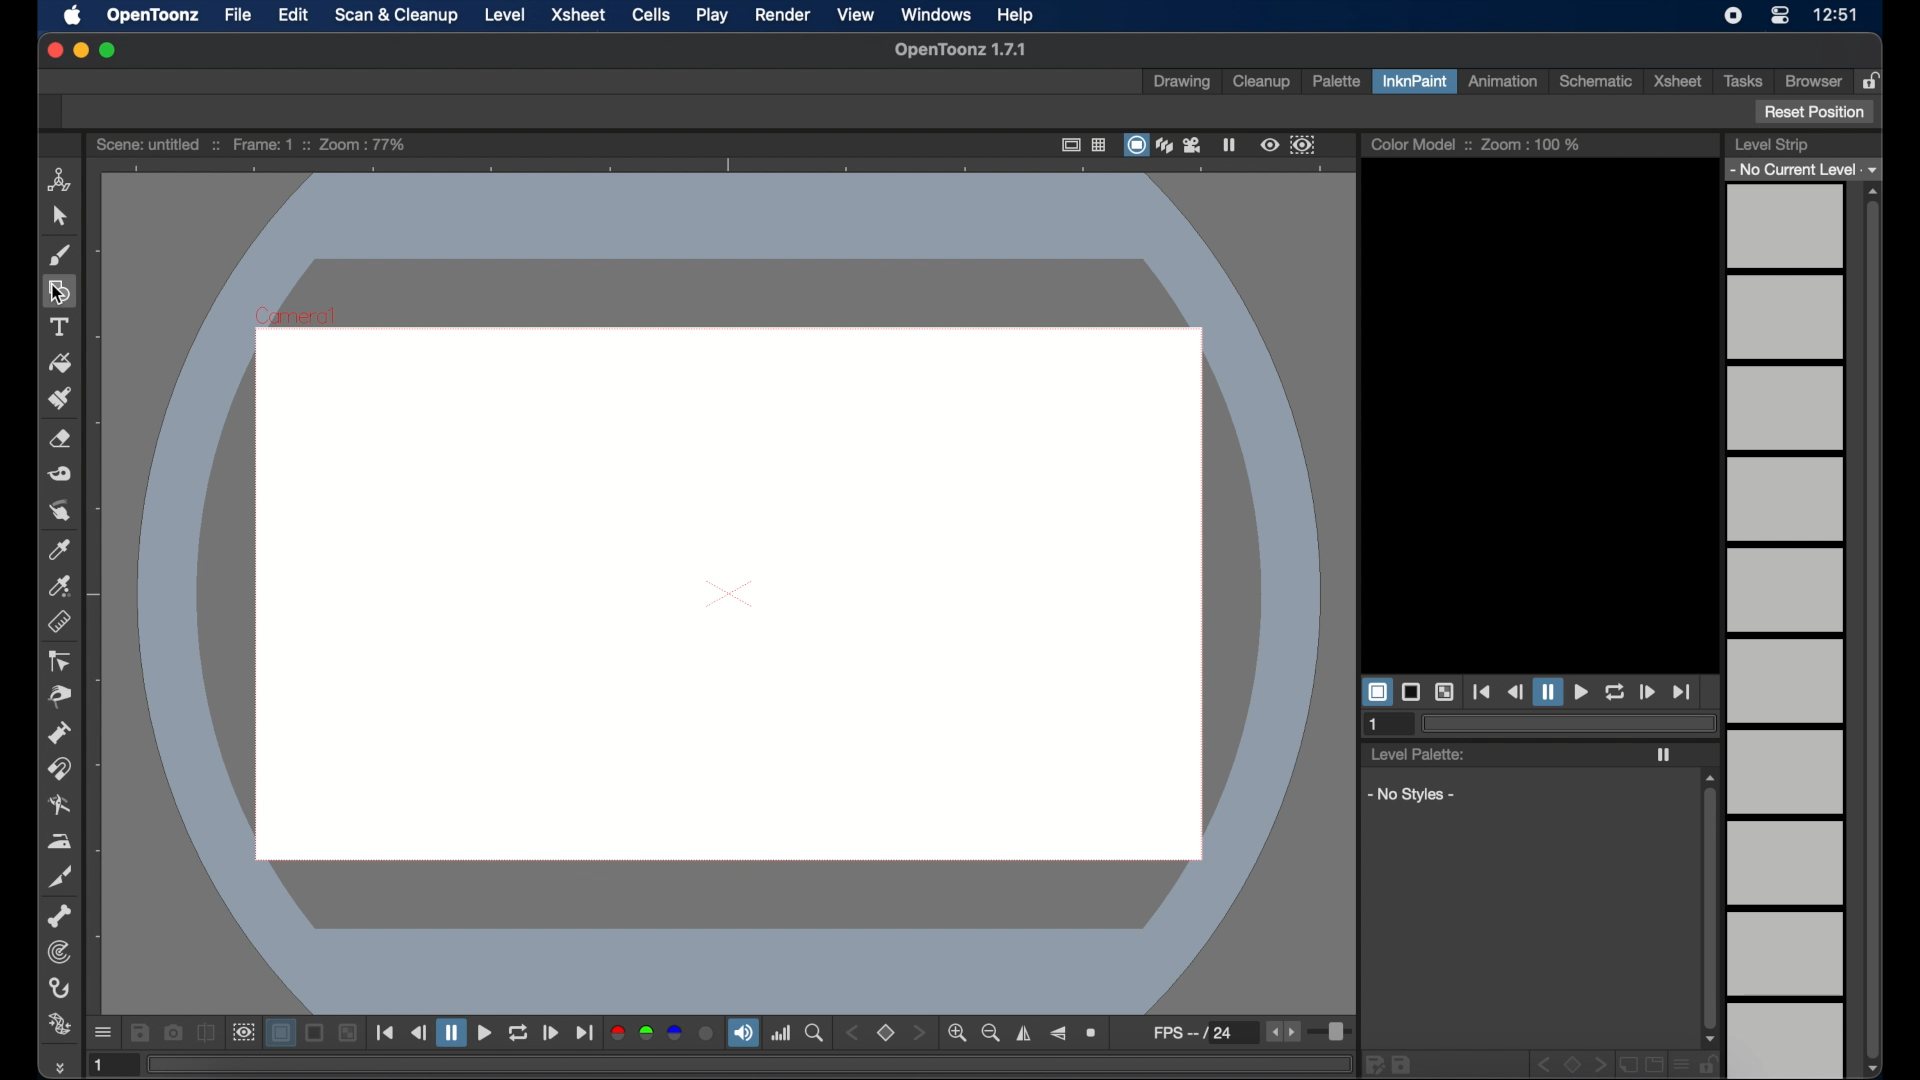  What do you see at coordinates (584, 1033) in the screenshot?
I see `jump to end` at bounding box center [584, 1033].